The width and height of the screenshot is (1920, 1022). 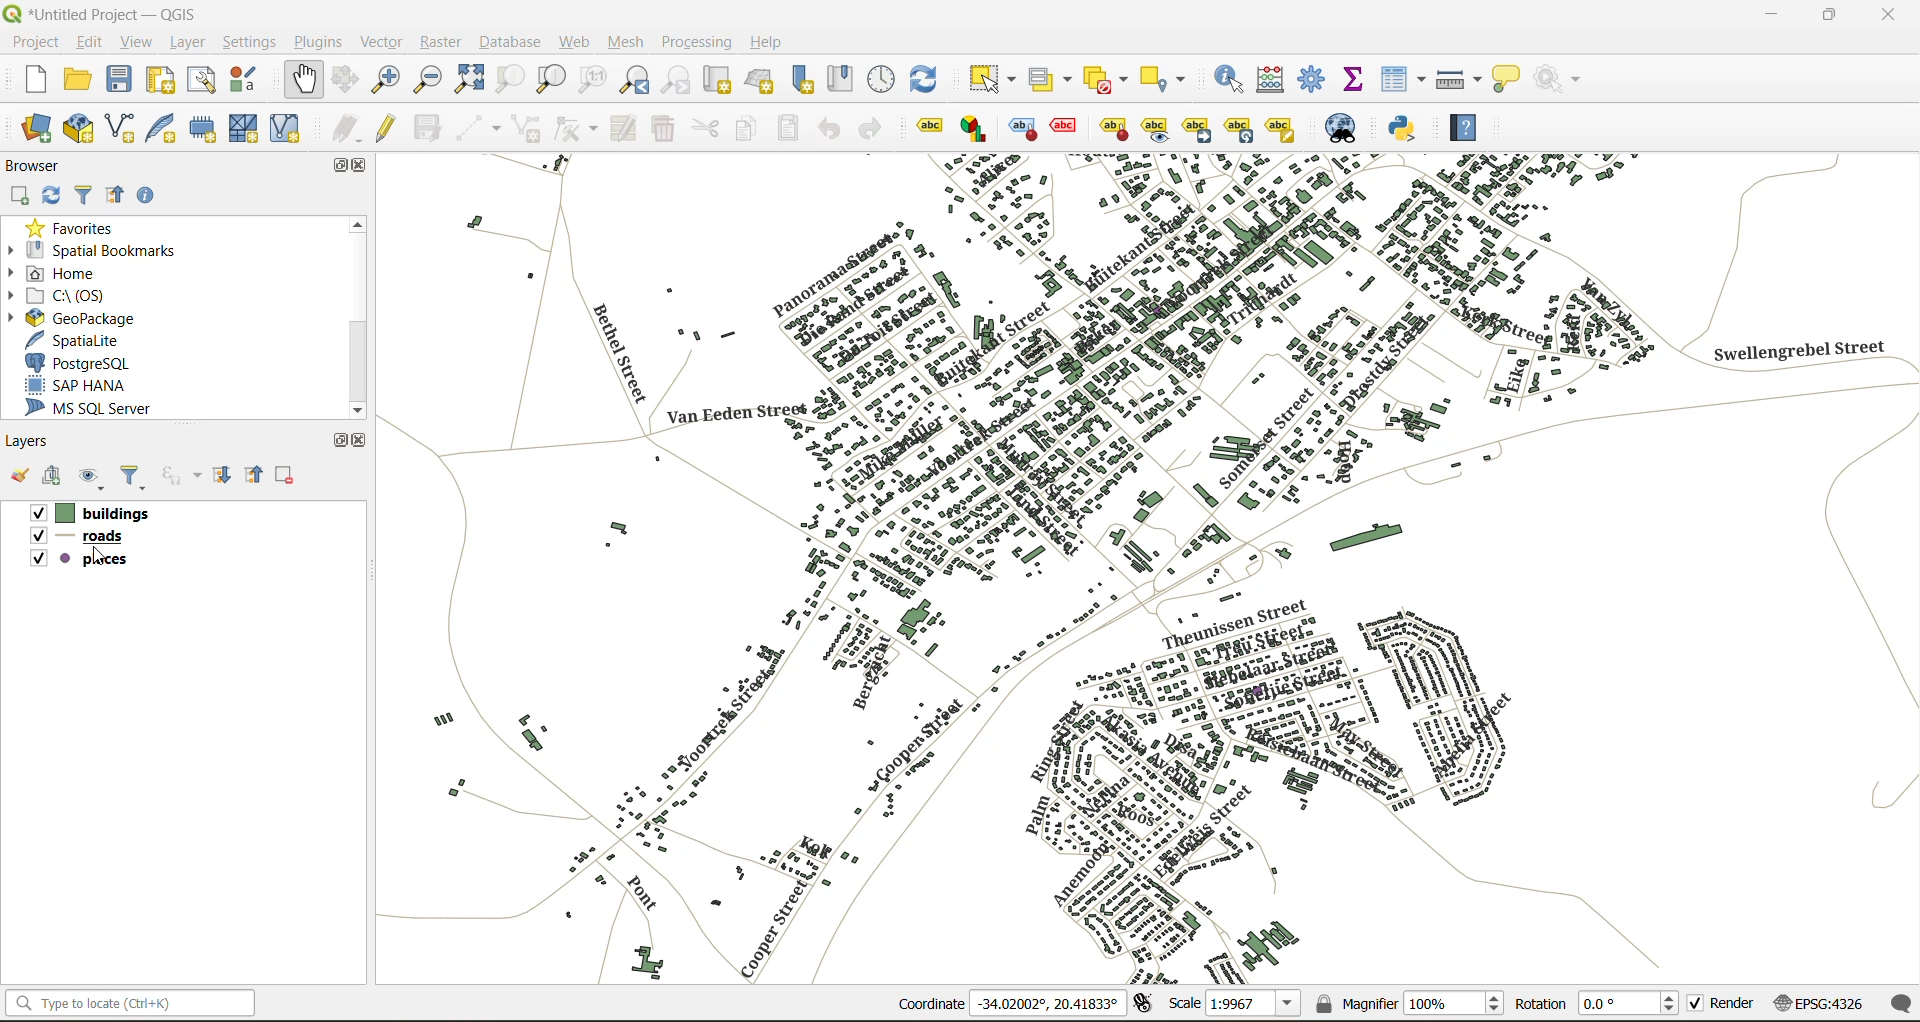 What do you see at coordinates (635, 78) in the screenshot?
I see `zoom last` at bounding box center [635, 78].